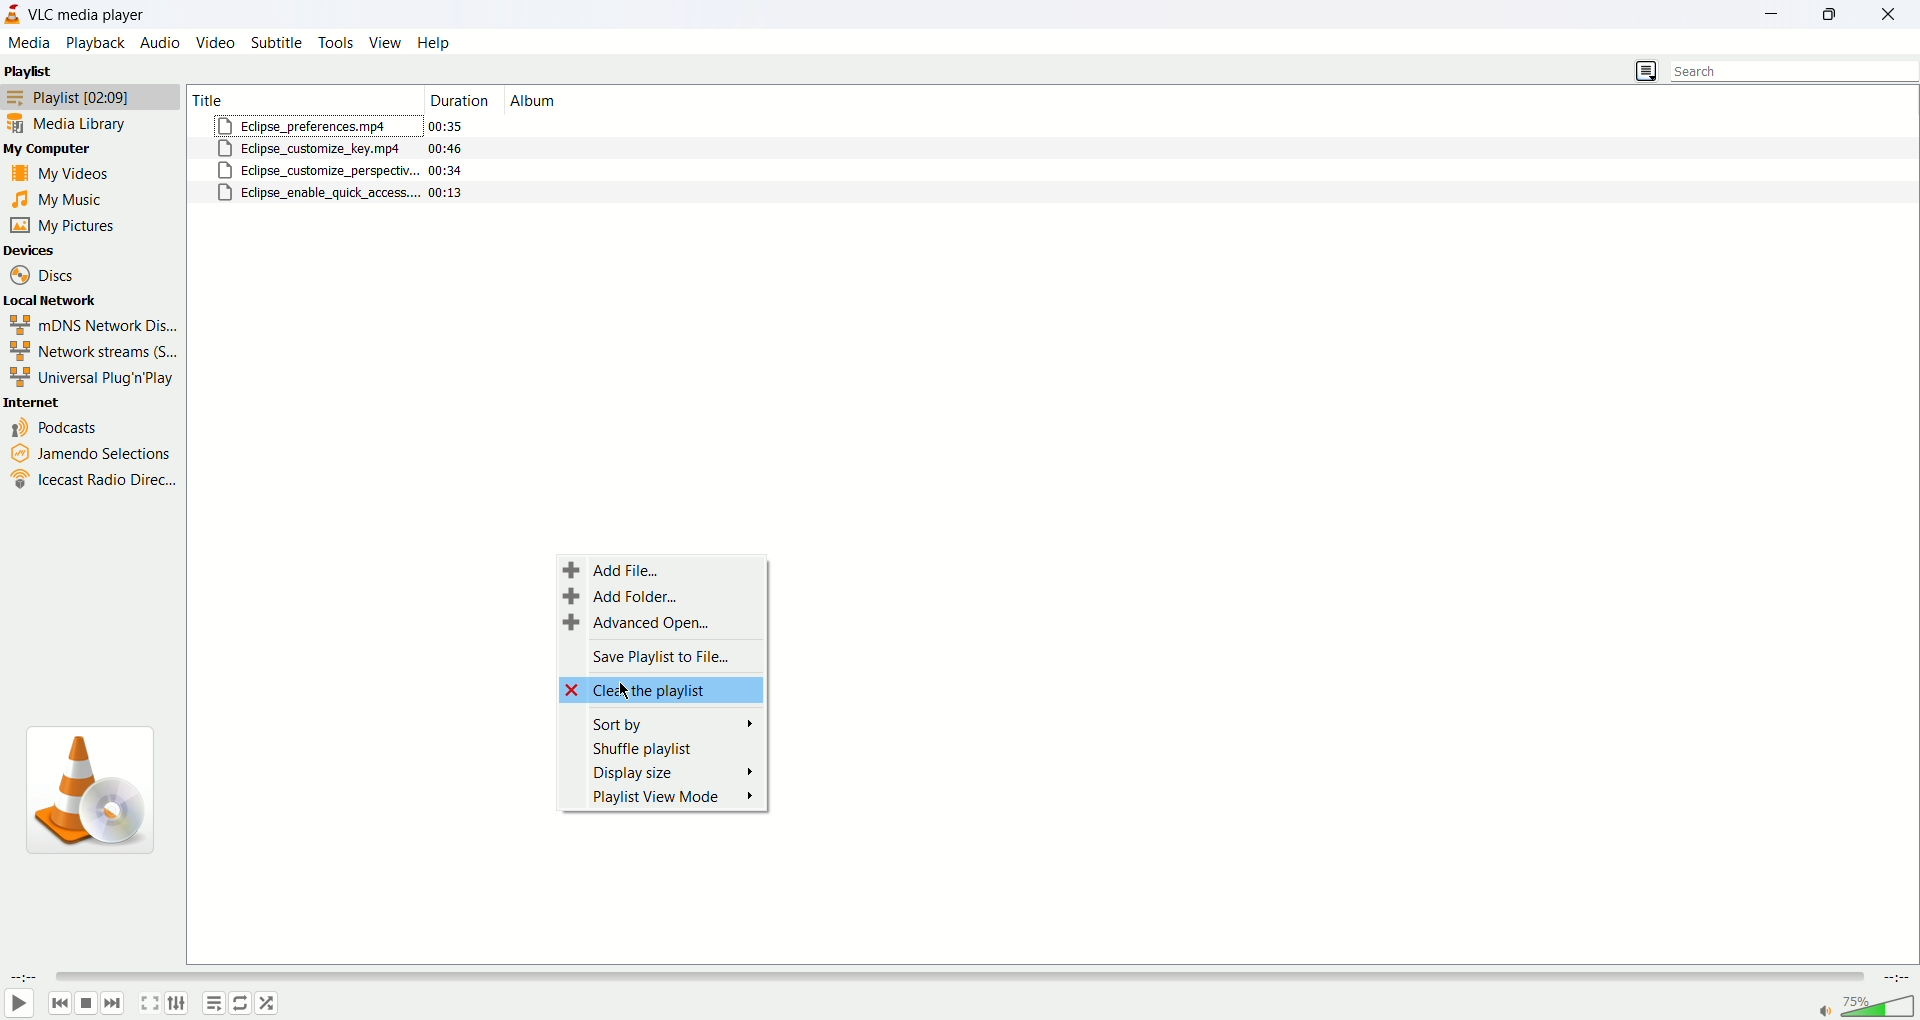 The width and height of the screenshot is (1920, 1020). Describe the element at coordinates (451, 160) in the screenshot. I see `duration` at that location.